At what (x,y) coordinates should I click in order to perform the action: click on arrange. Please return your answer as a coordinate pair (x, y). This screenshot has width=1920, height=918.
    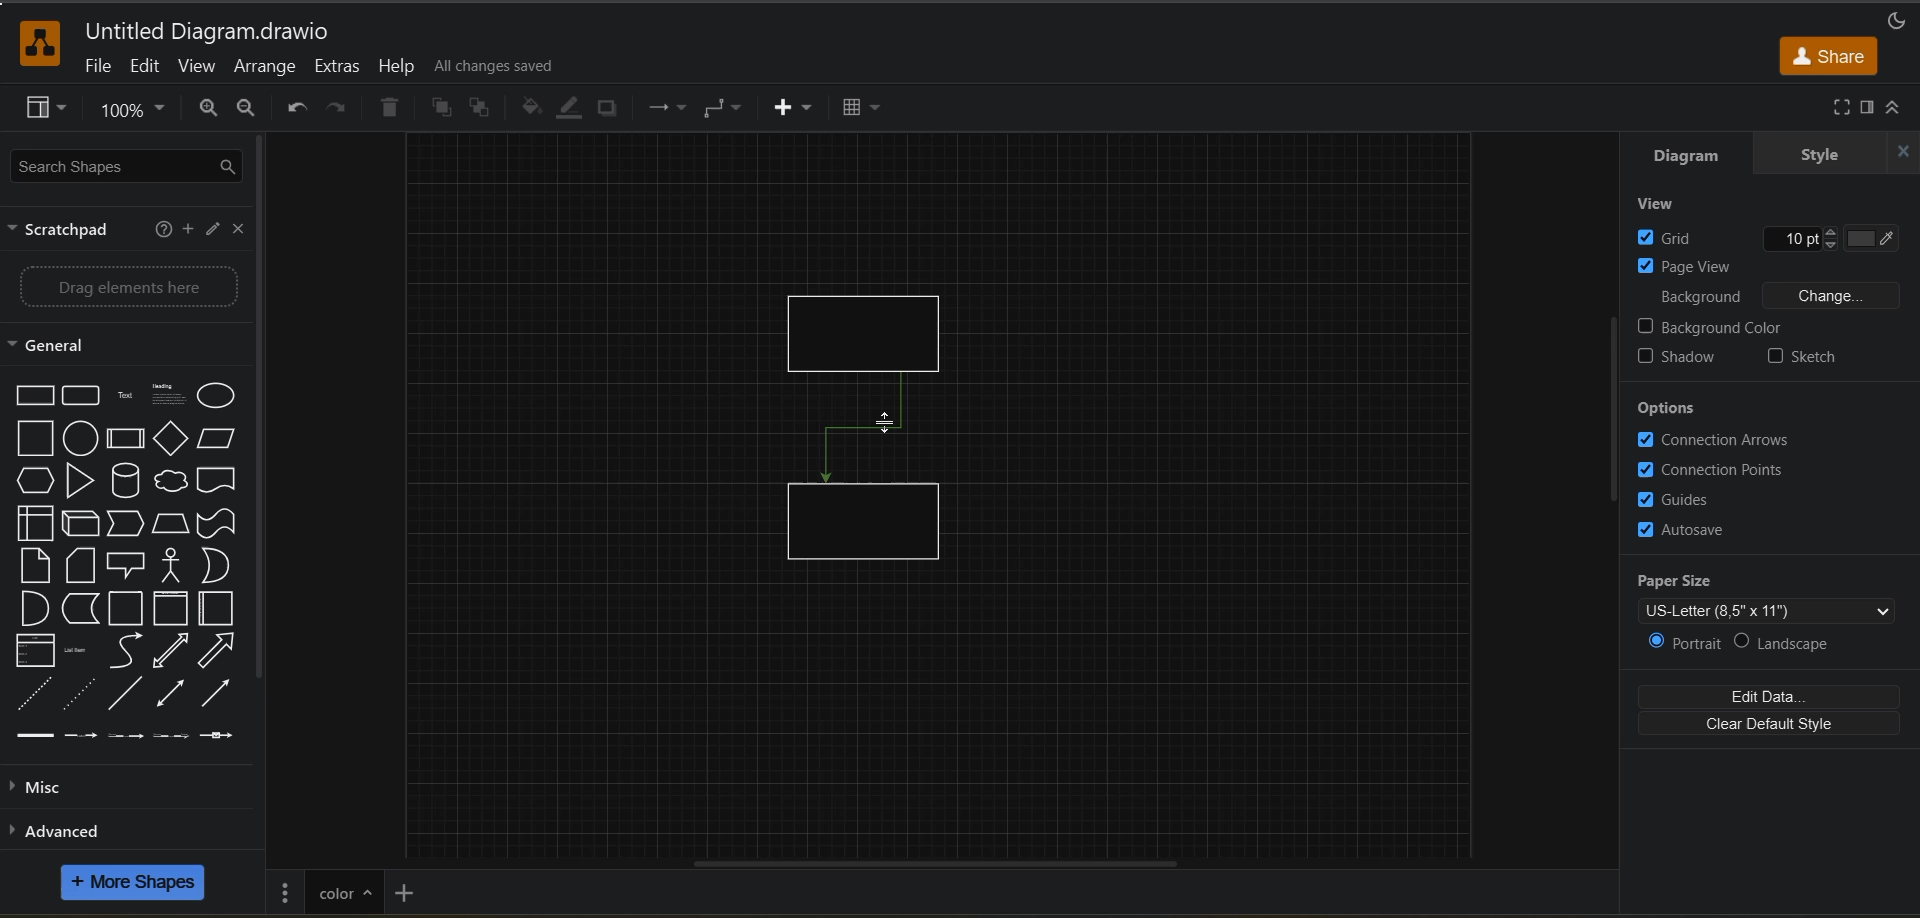
    Looking at the image, I should click on (265, 68).